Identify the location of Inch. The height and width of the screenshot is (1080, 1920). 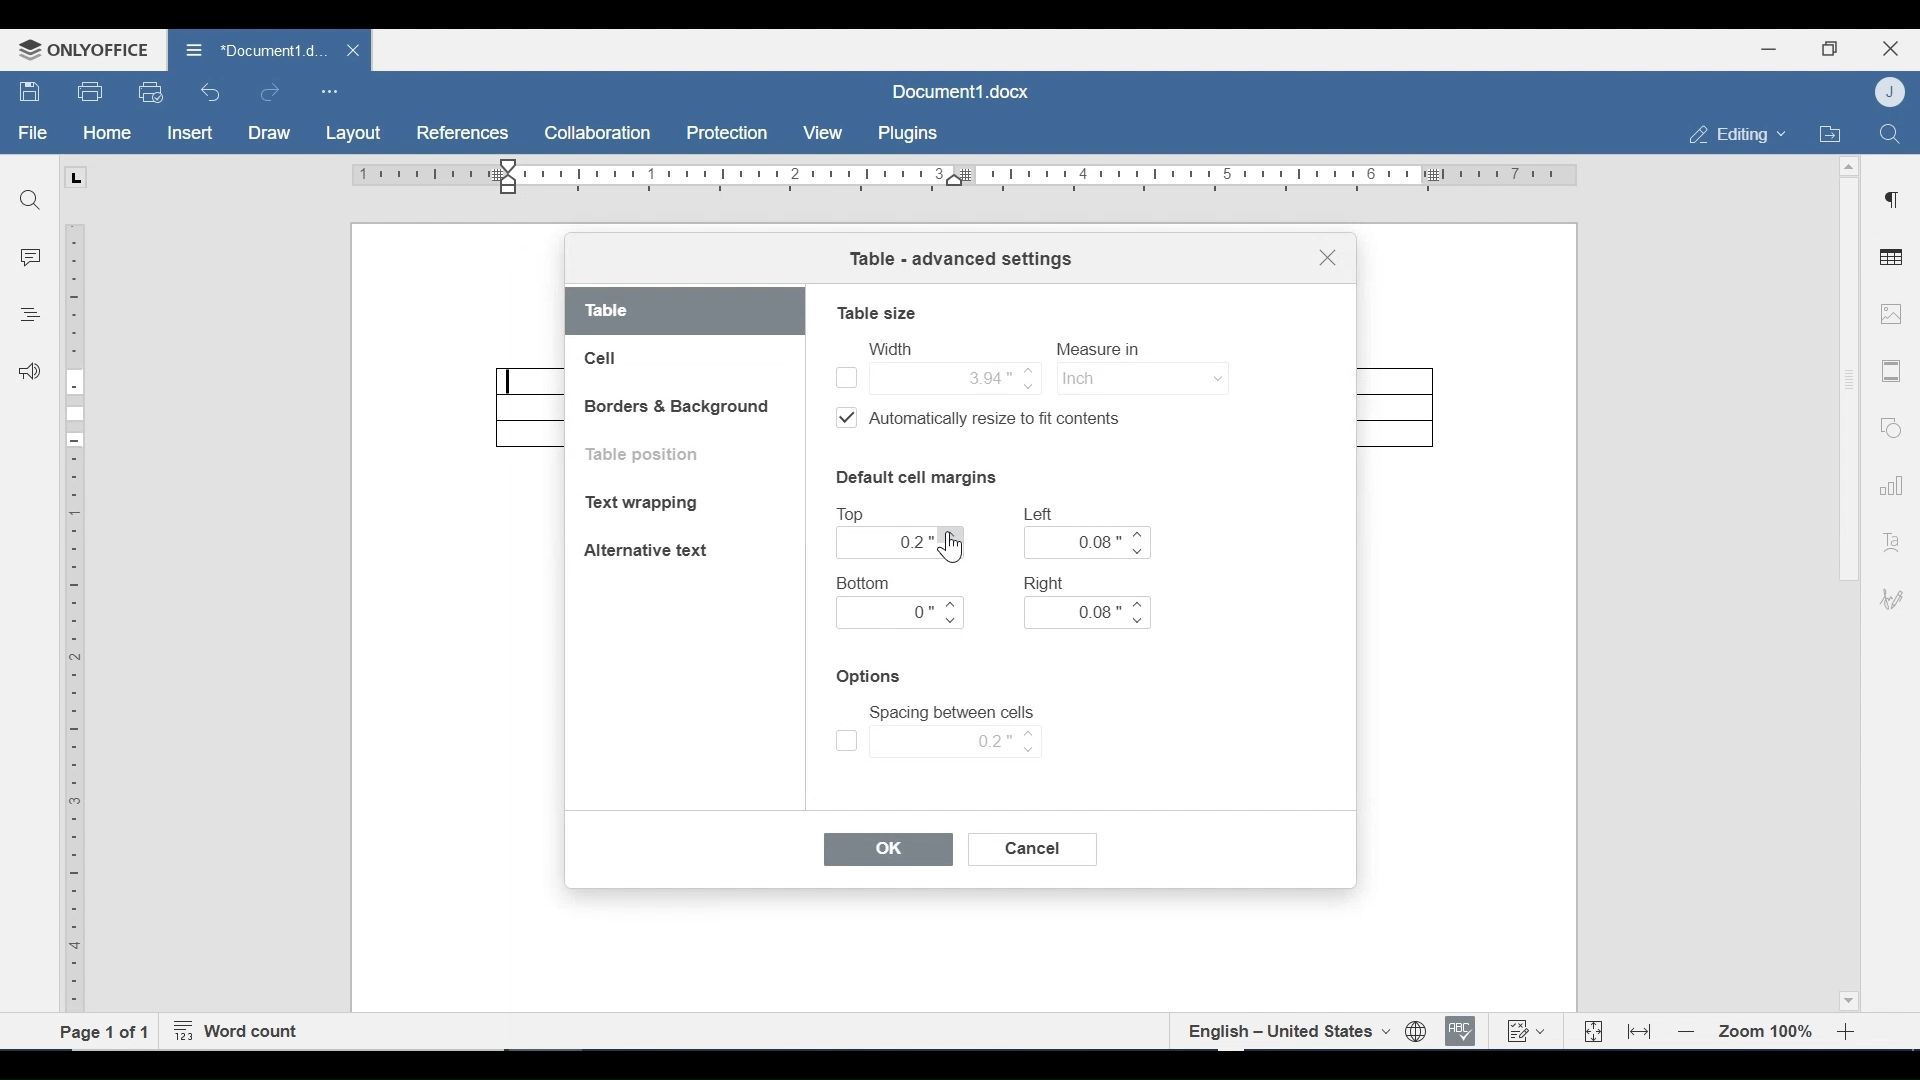
(1140, 377).